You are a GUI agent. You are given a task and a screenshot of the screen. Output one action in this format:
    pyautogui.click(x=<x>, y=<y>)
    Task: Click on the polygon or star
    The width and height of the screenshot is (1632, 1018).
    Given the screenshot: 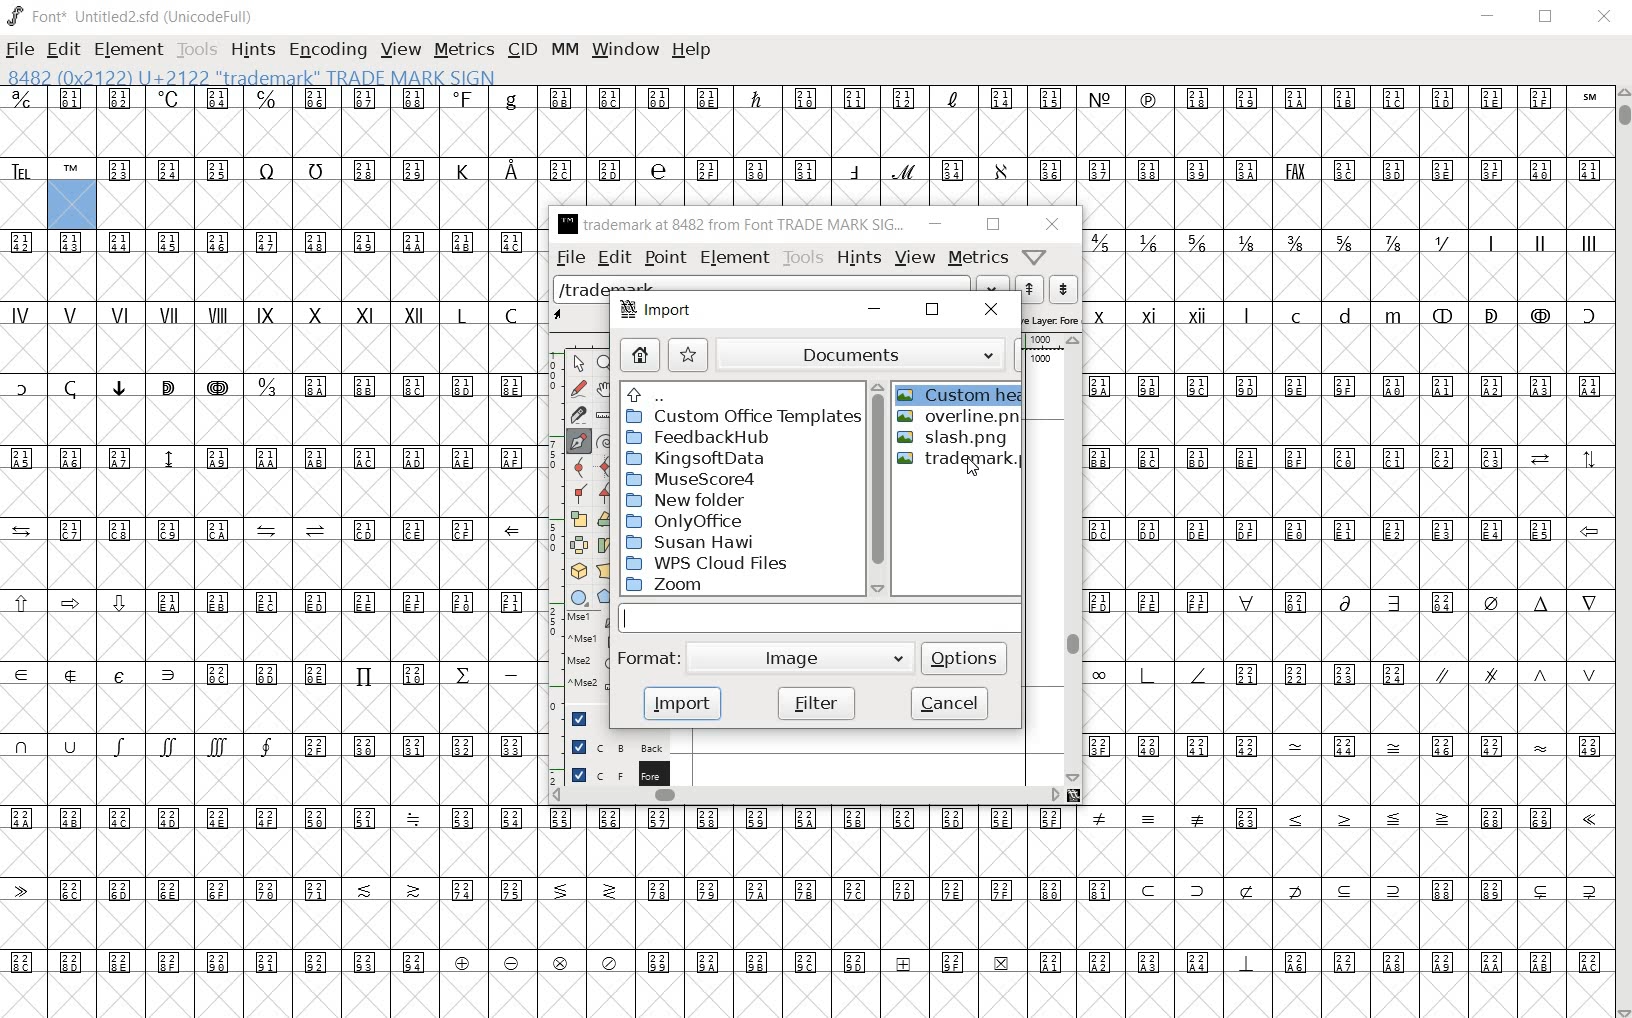 What is the action you would take?
    pyautogui.click(x=604, y=596)
    